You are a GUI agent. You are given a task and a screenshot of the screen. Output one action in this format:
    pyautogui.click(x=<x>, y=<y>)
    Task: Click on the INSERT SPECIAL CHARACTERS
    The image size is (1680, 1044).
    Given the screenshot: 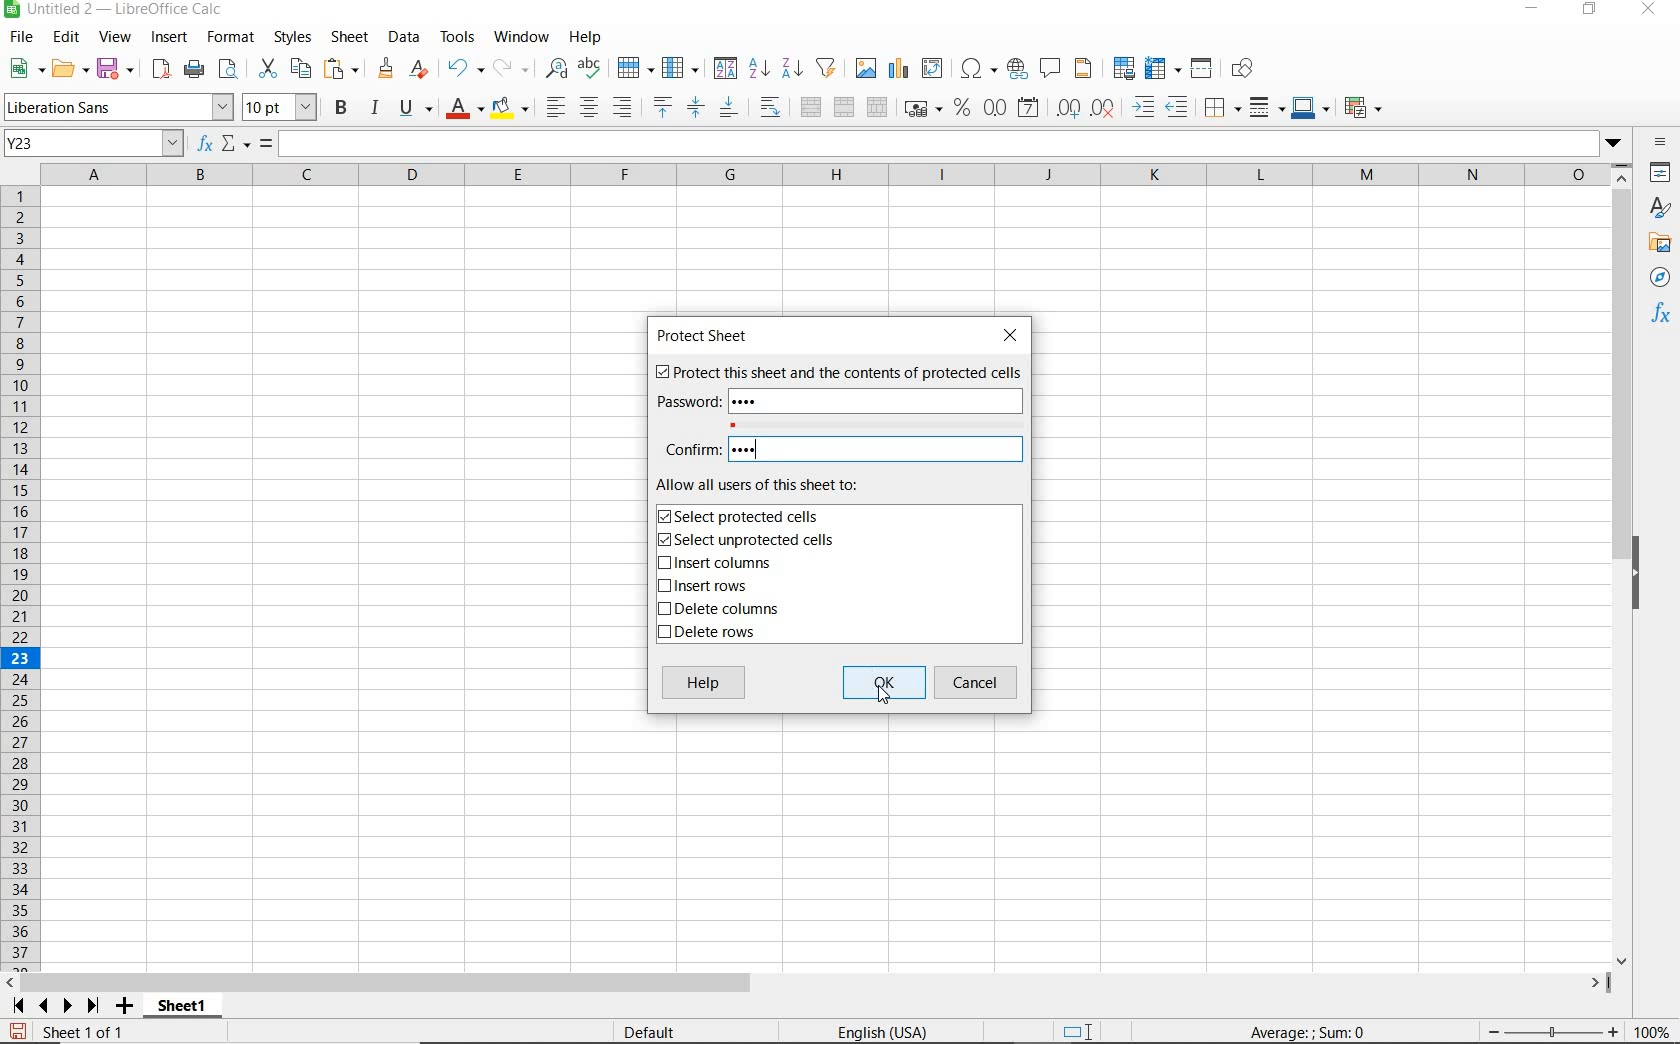 What is the action you would take?
    pyautogui.click(x=980, y=69)
    